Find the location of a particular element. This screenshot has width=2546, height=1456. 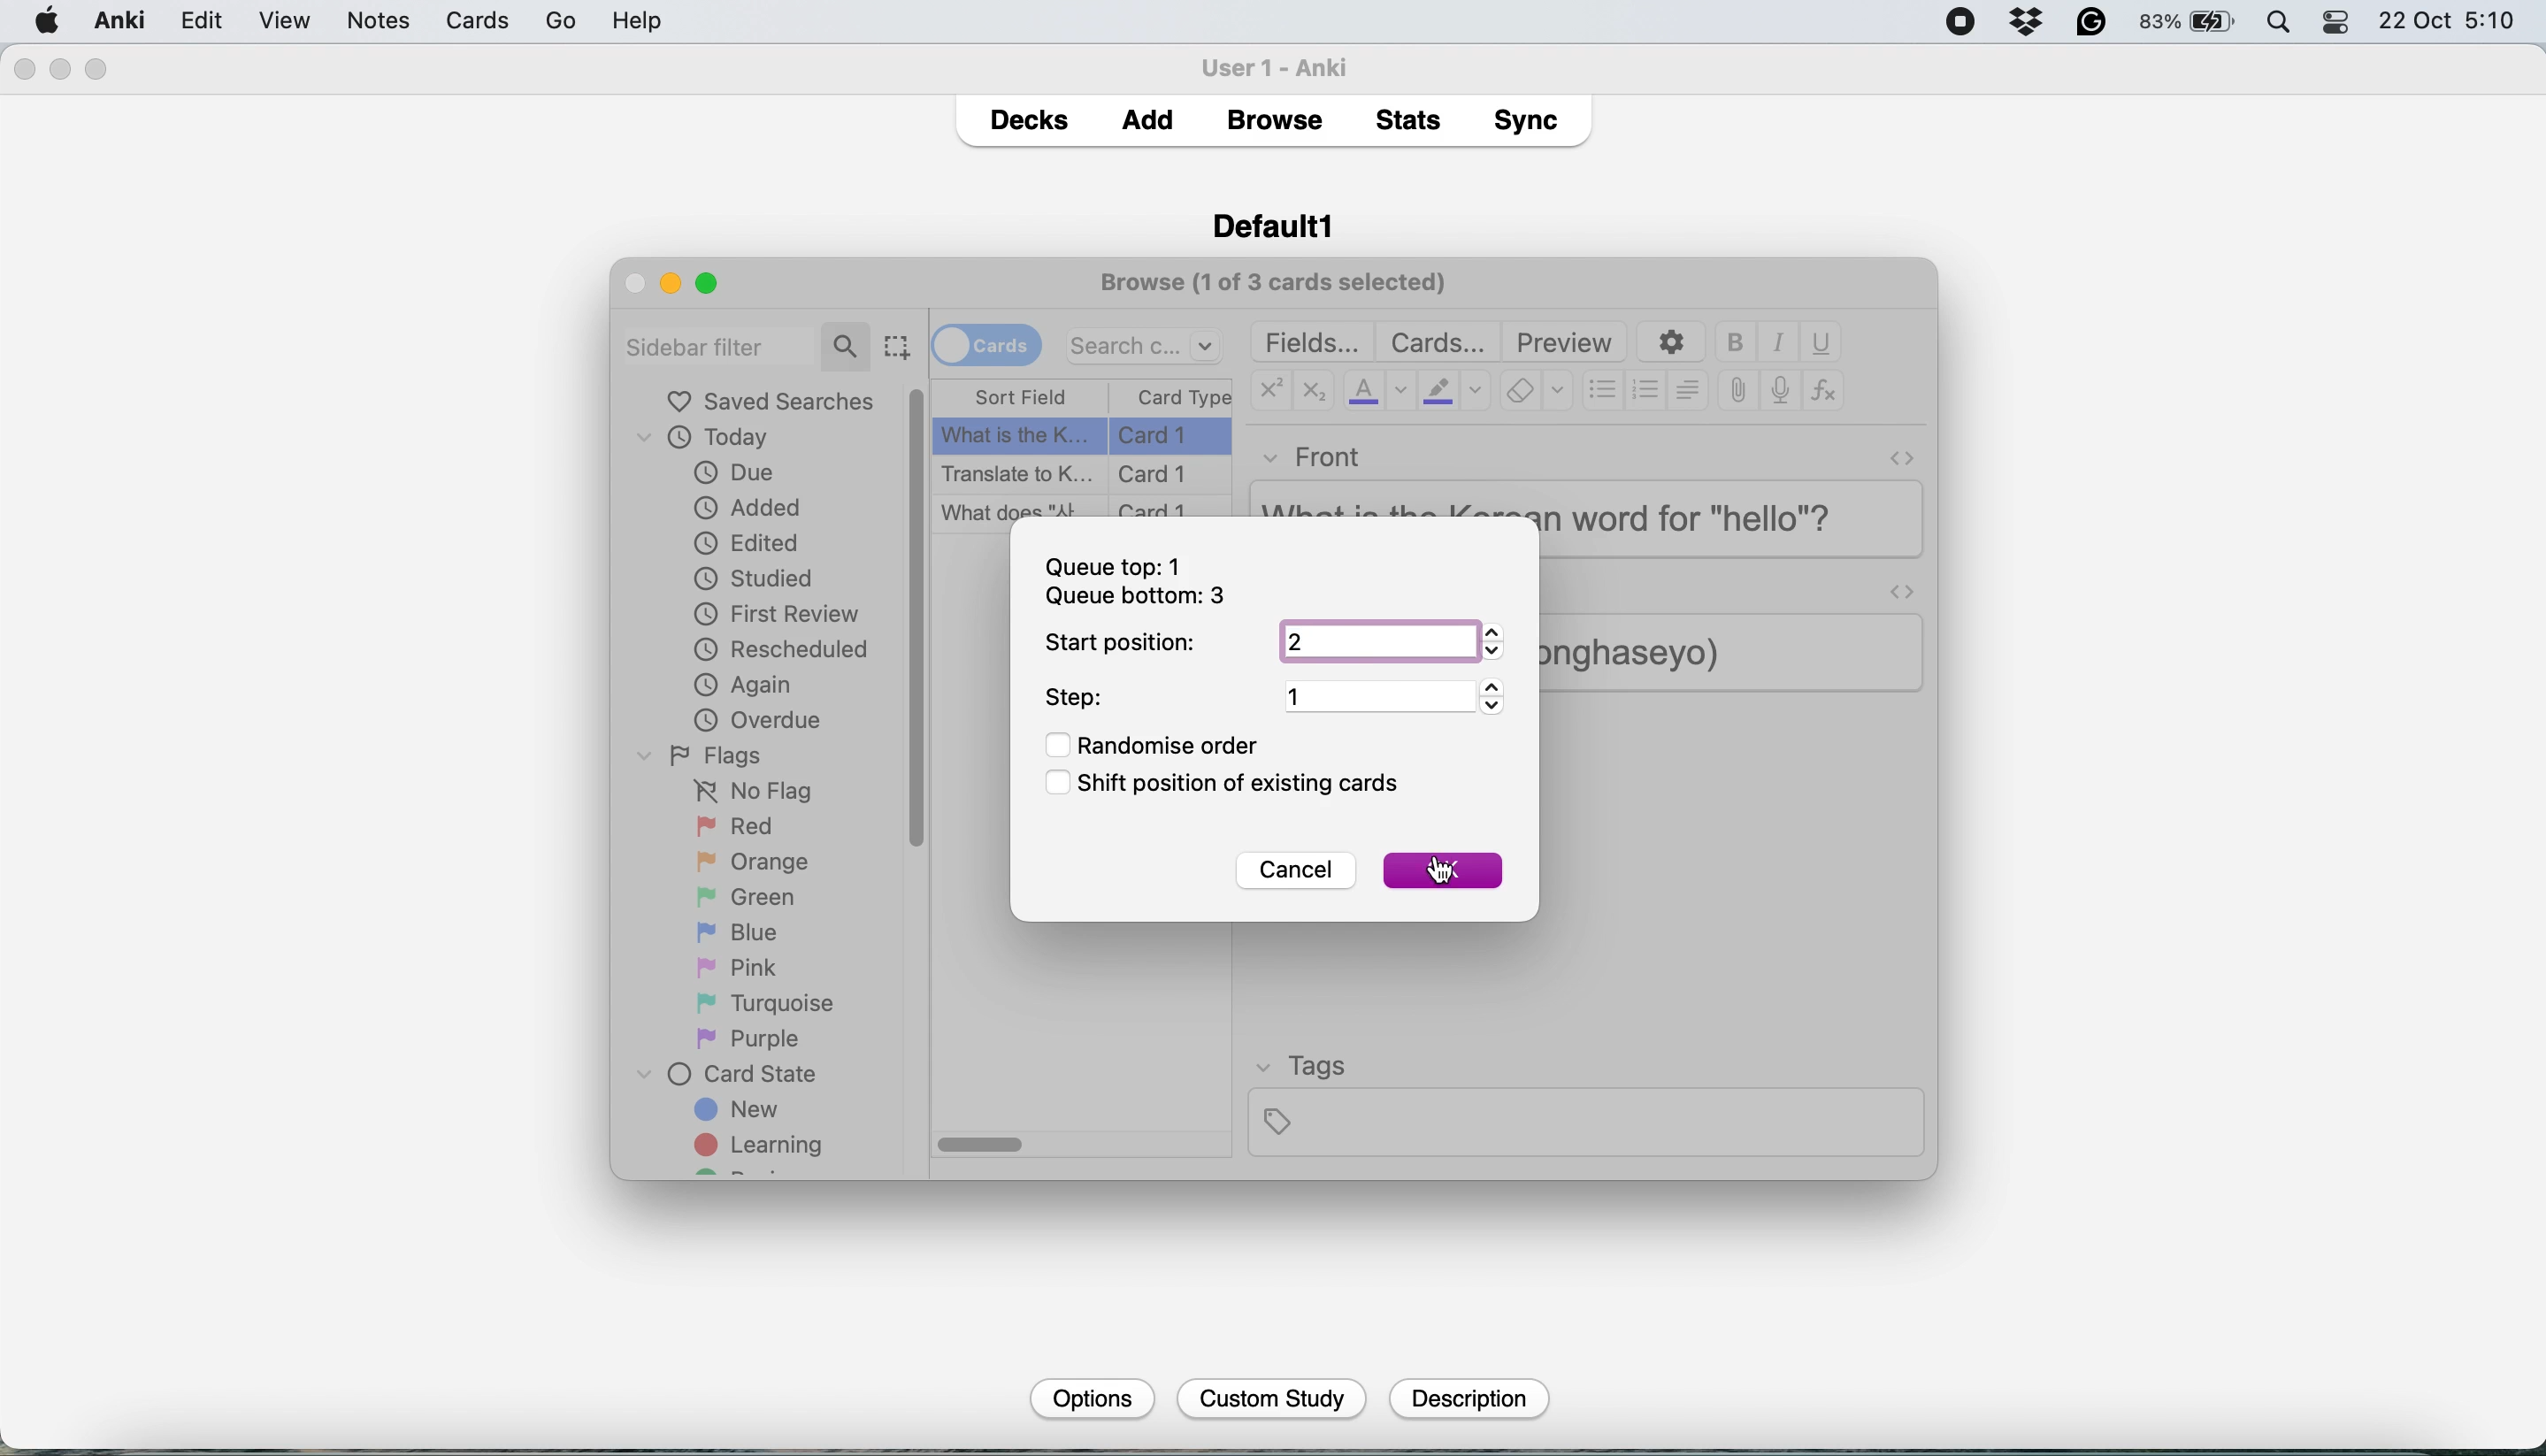

horizontal scroll bar is located at coordinates (982, 1146).